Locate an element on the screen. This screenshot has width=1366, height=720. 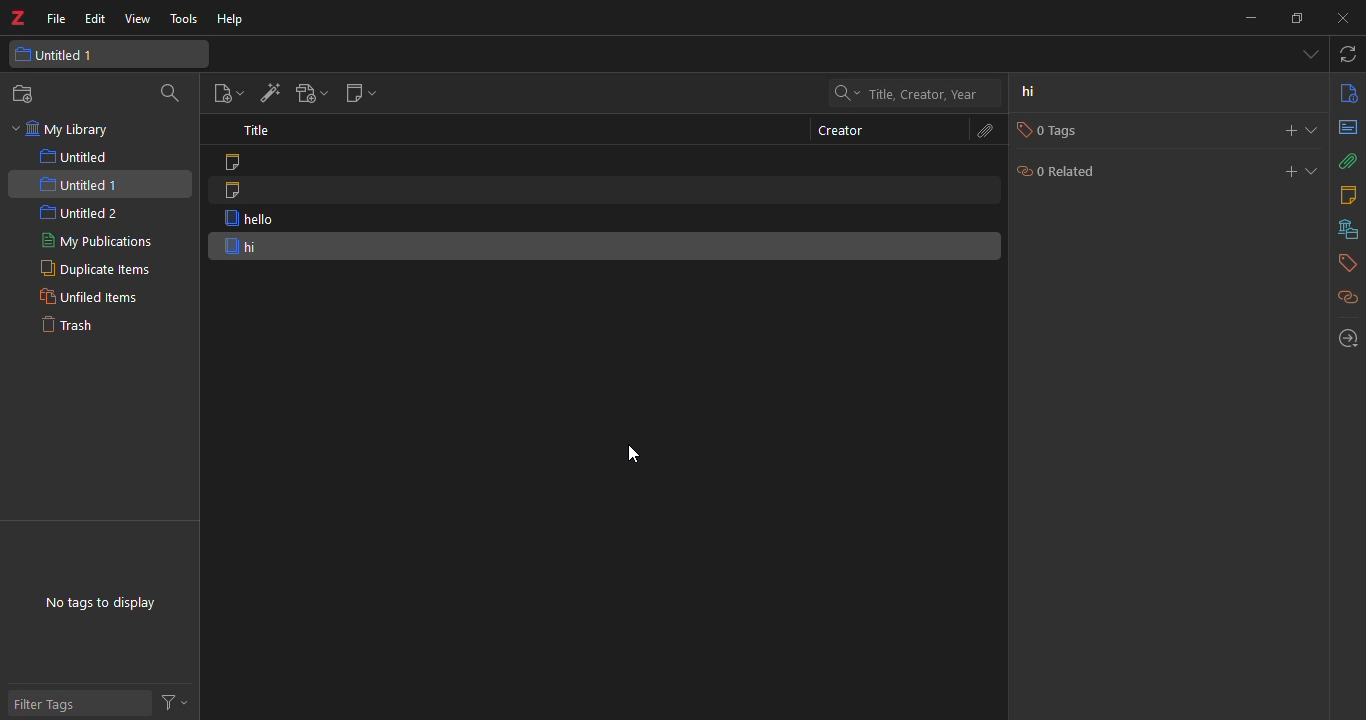
title is located at coordinates (257, 131).